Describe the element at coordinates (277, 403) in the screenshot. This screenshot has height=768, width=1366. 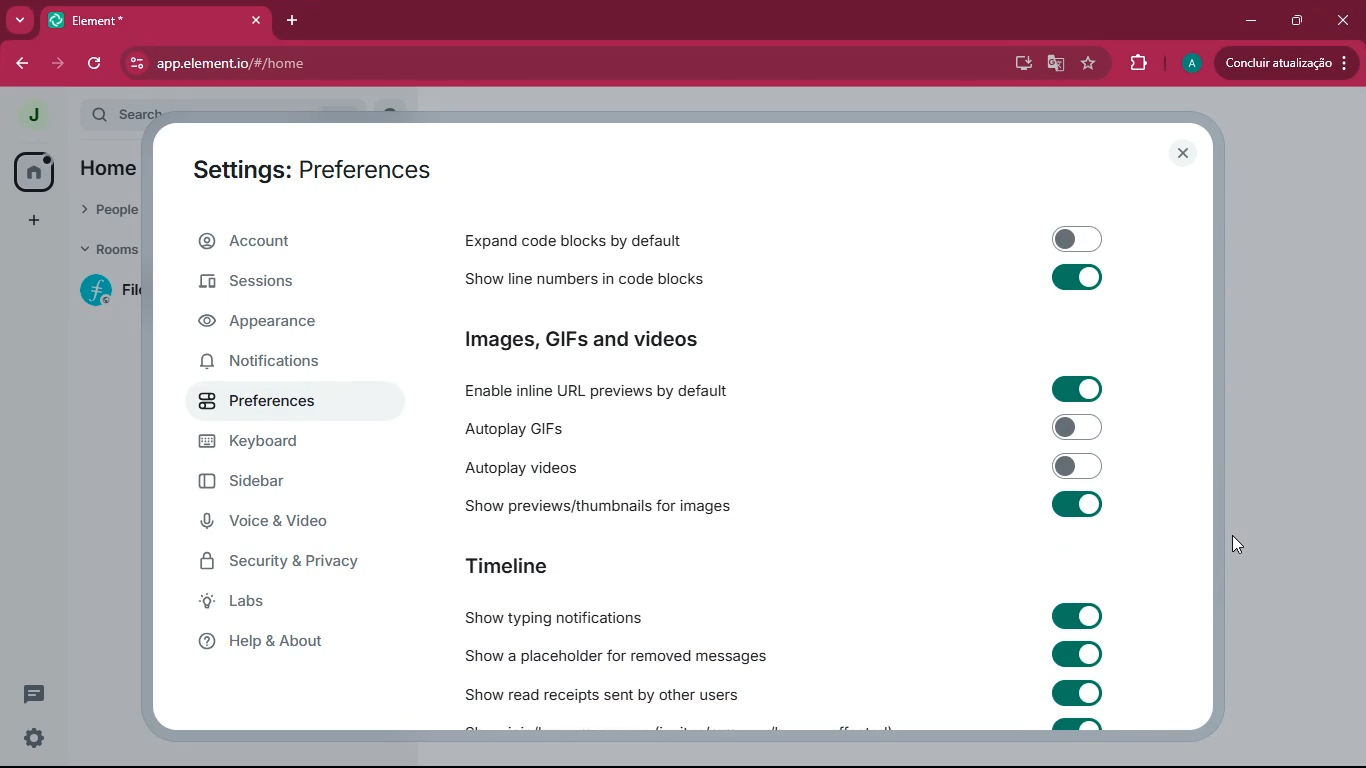
I see `preferences` at that location.